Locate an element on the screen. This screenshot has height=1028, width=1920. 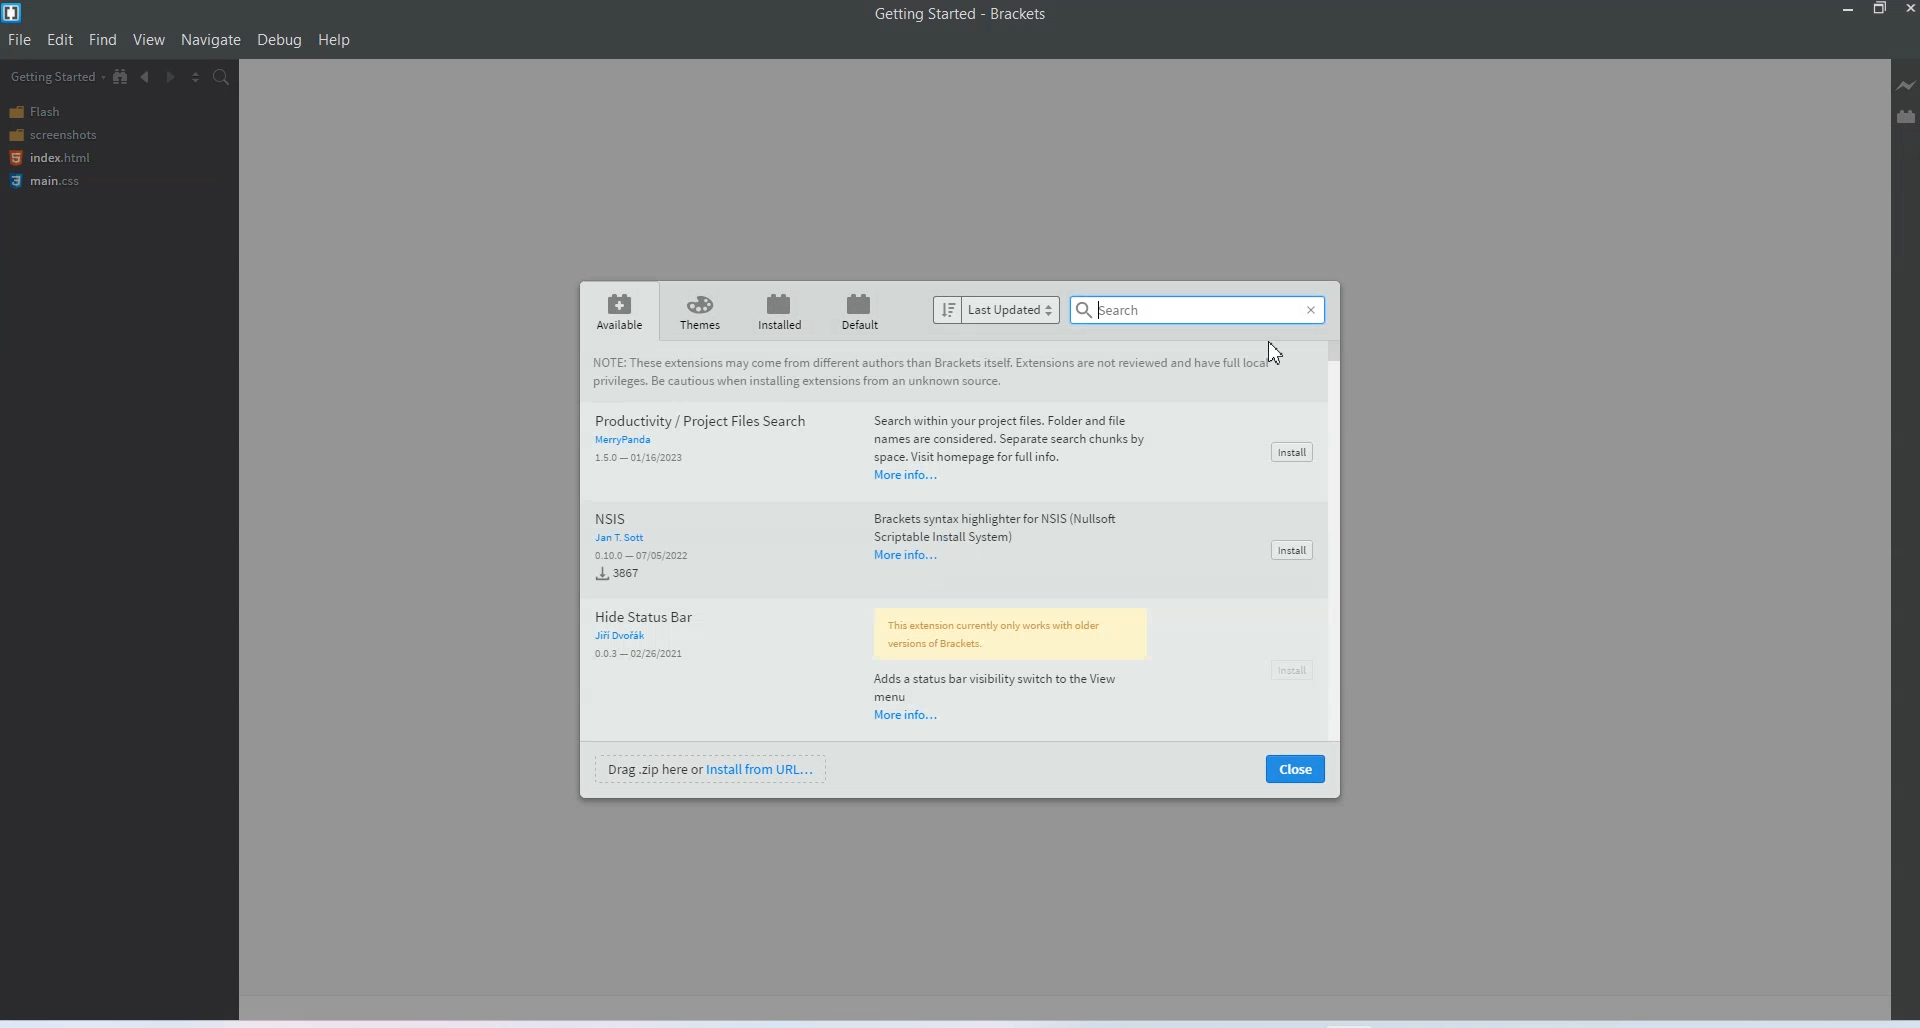
Cursor is located at coordinates (1278, 355).